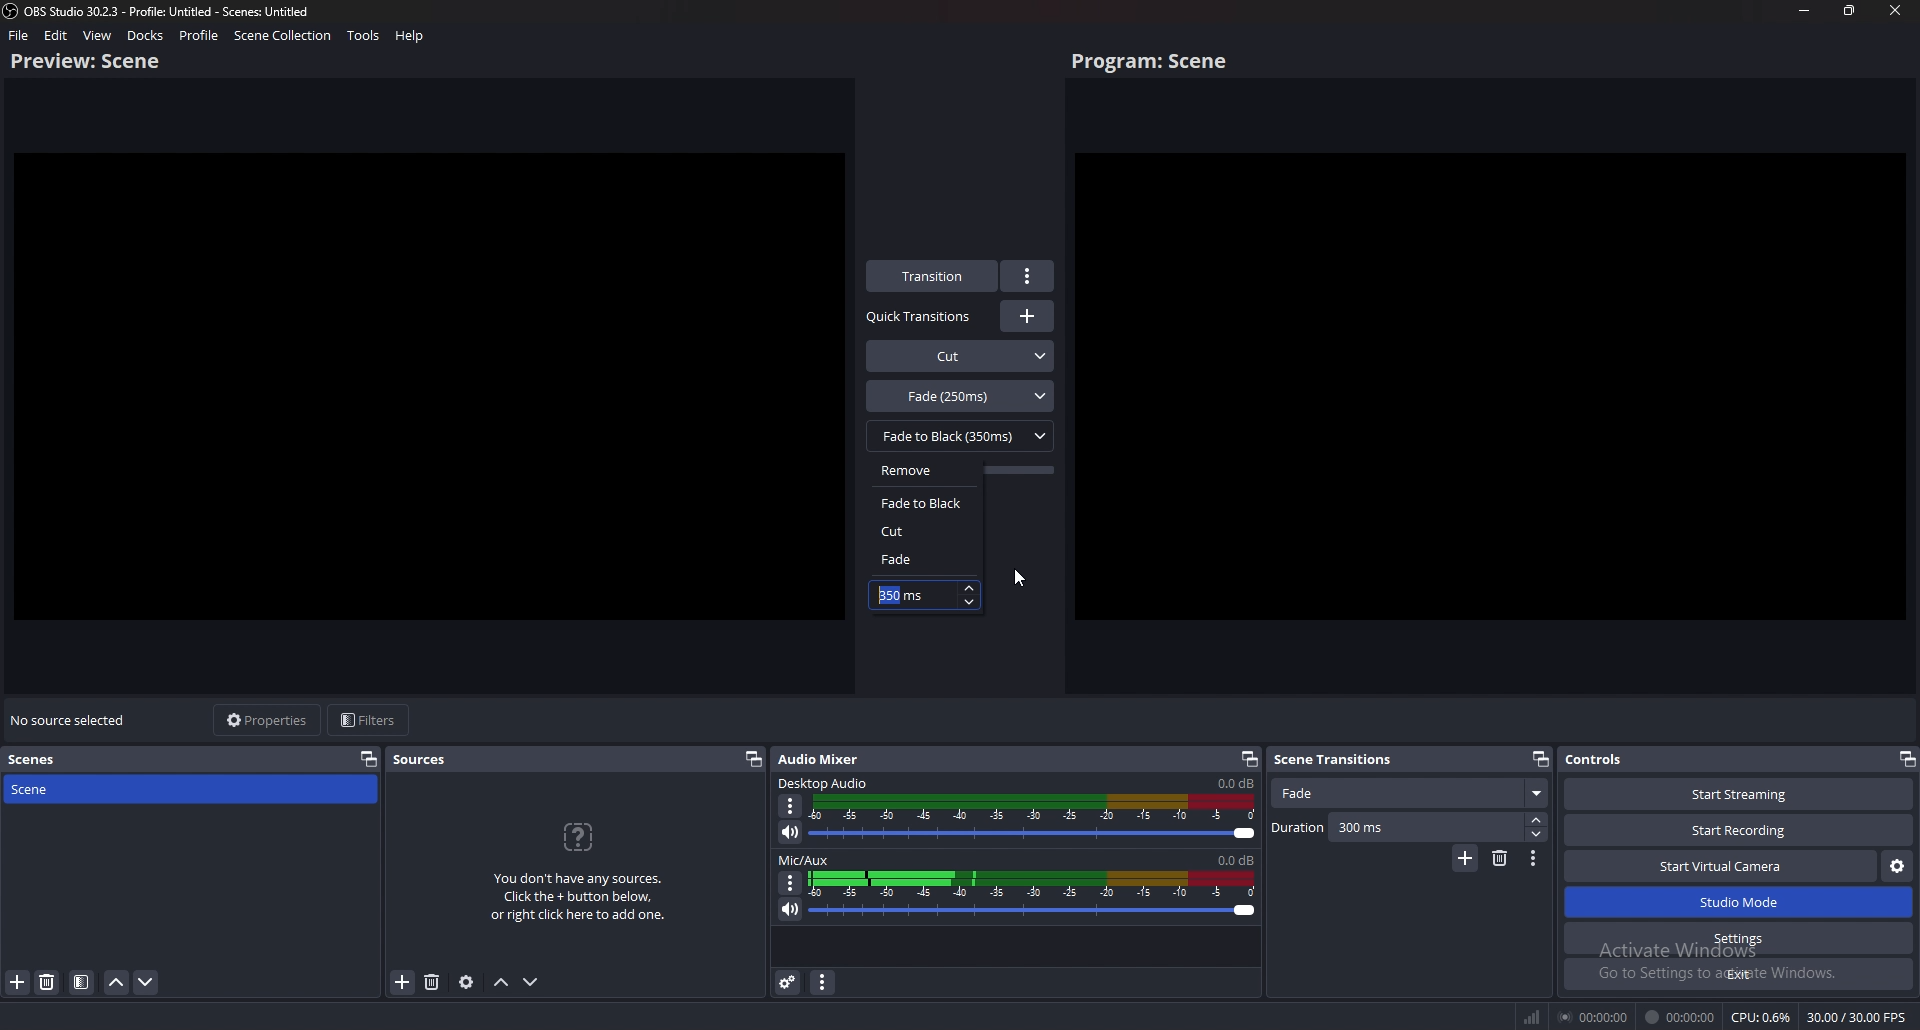  What do you see at coordinates (1740, 939) in the screenshot?
I see `Settings` at bounding box center [1740, 939].